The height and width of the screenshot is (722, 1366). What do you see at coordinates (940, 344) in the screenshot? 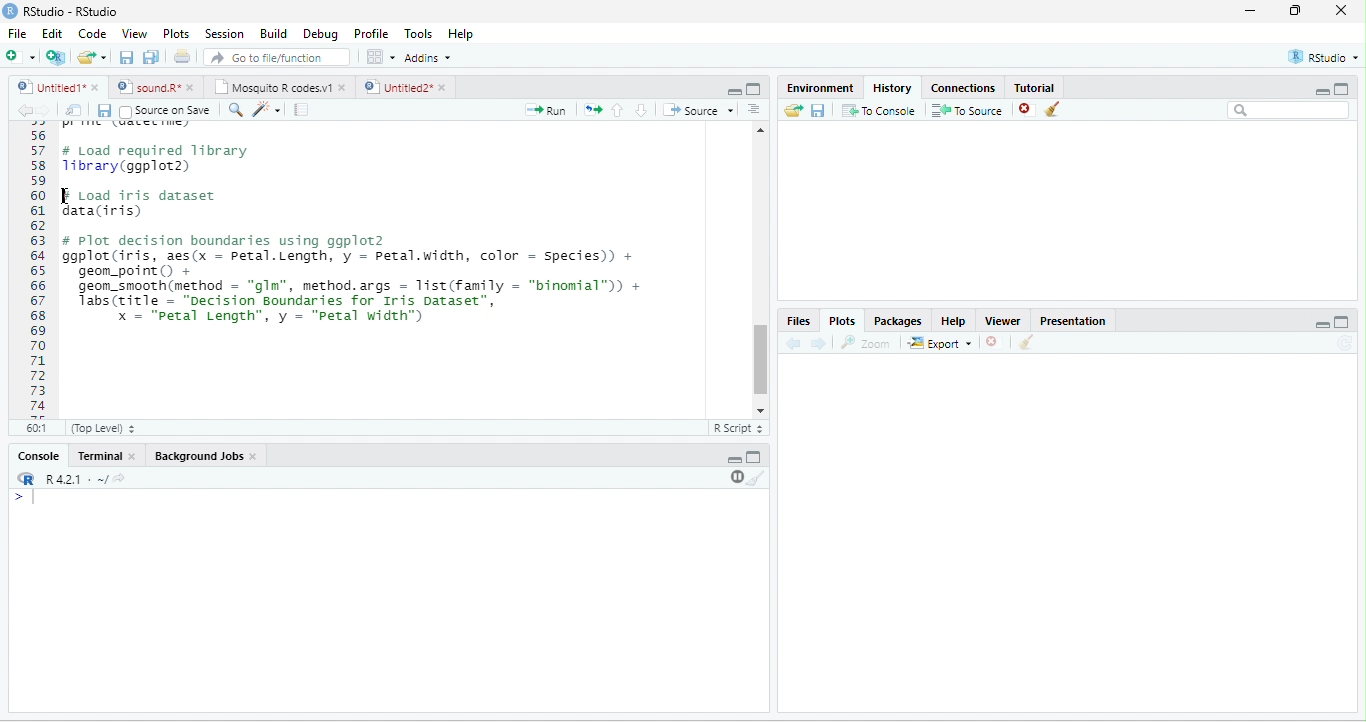
I see `Export` at bounding box center [940, 344].